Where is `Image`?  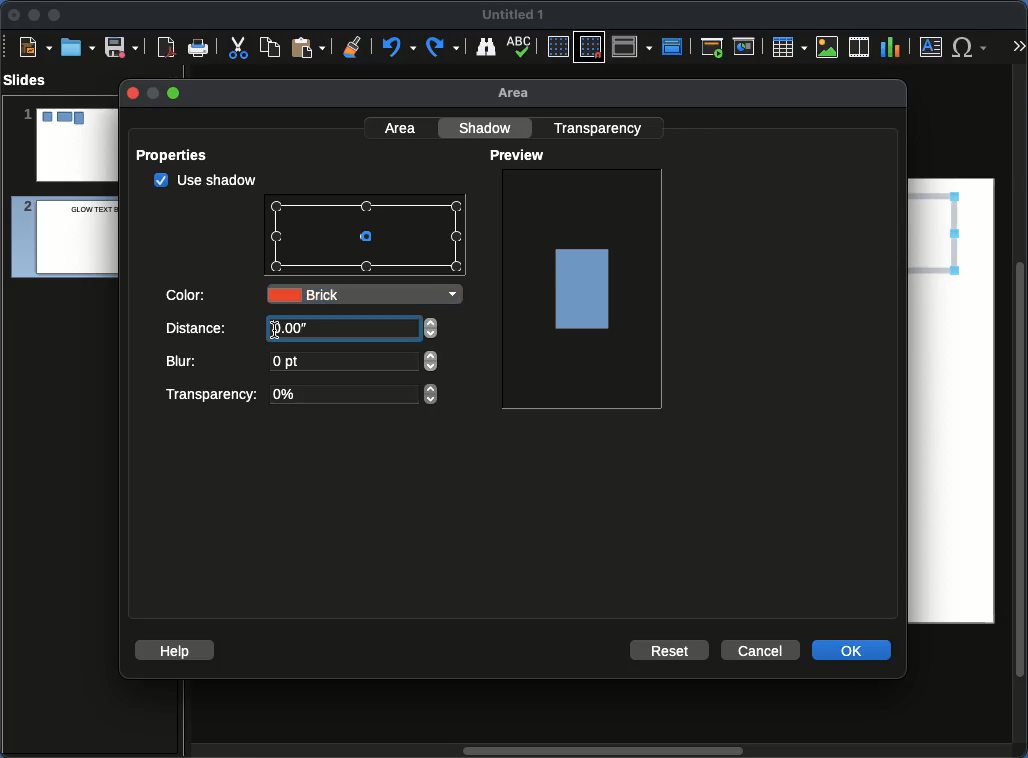 Image is located at coordinates (828, 47).